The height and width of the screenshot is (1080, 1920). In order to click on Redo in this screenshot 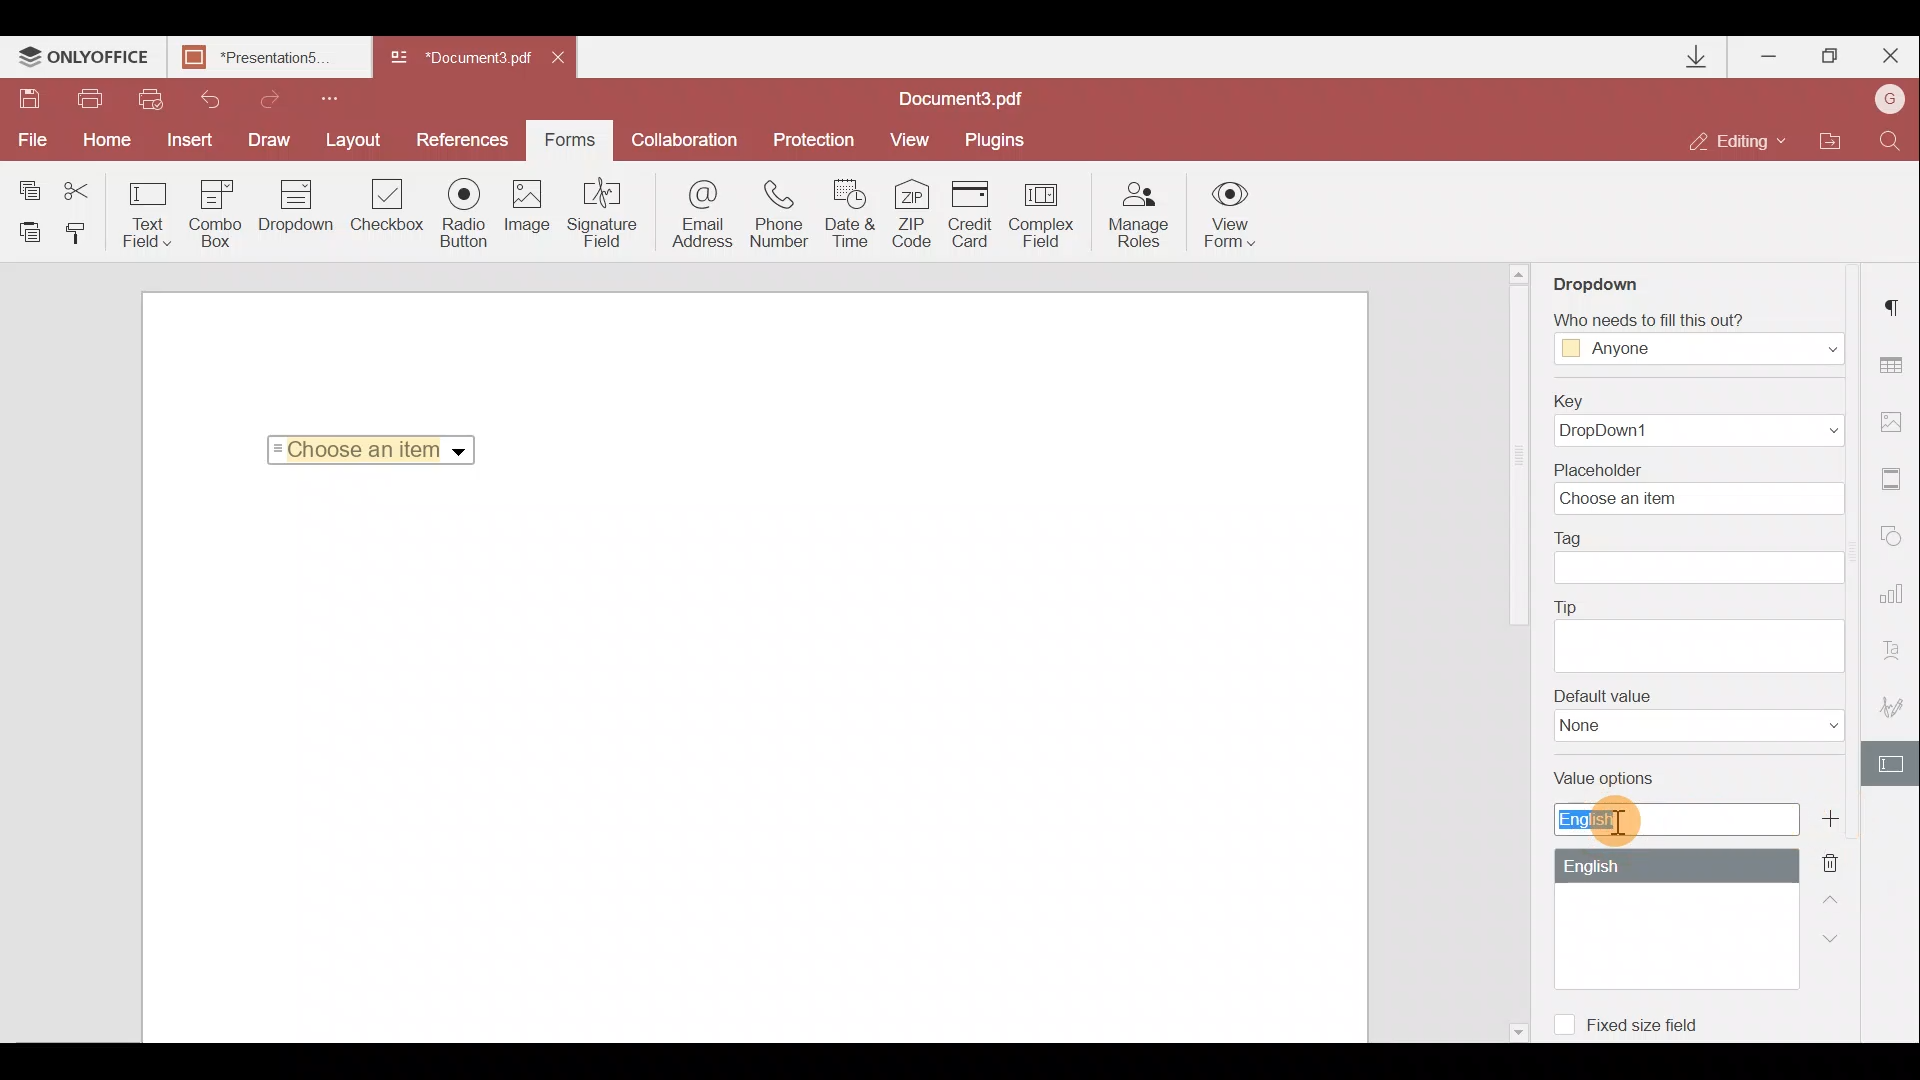, I will do `click(260, 96)`.